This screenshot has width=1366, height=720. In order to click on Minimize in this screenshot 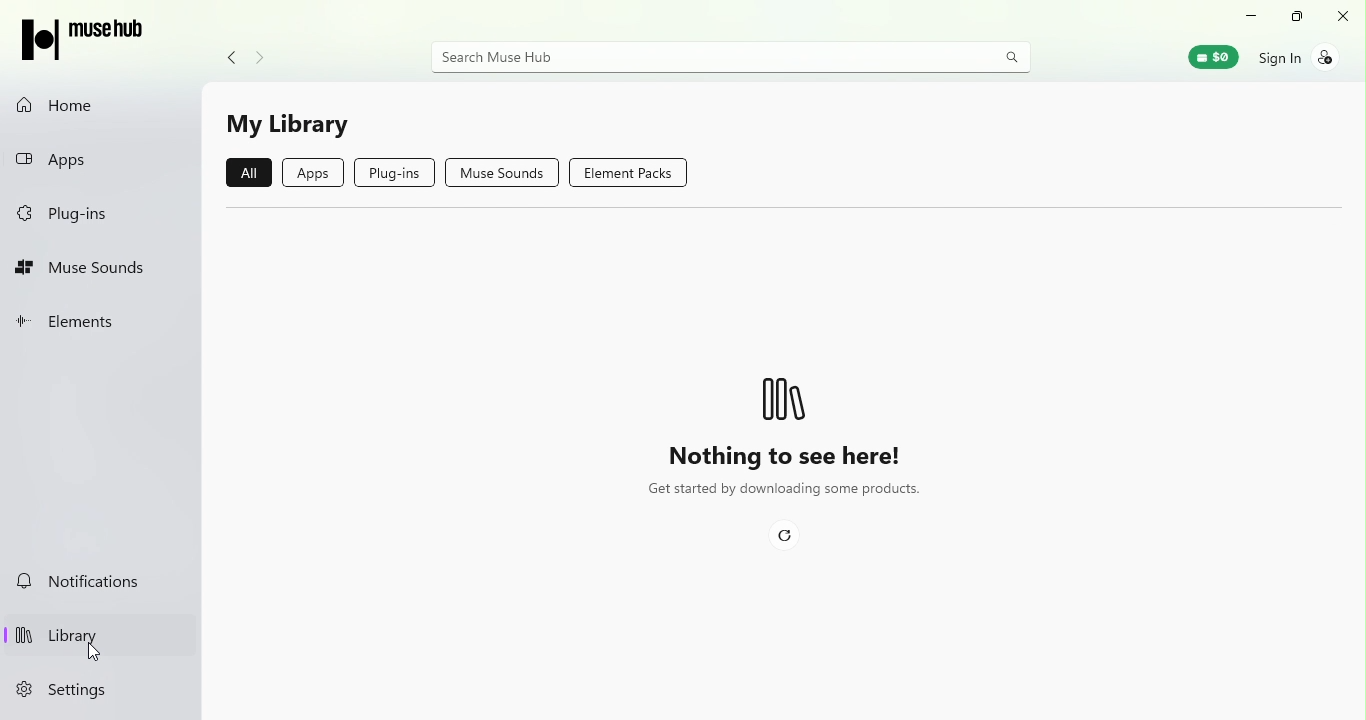, I will do `click(1247, 15)`.